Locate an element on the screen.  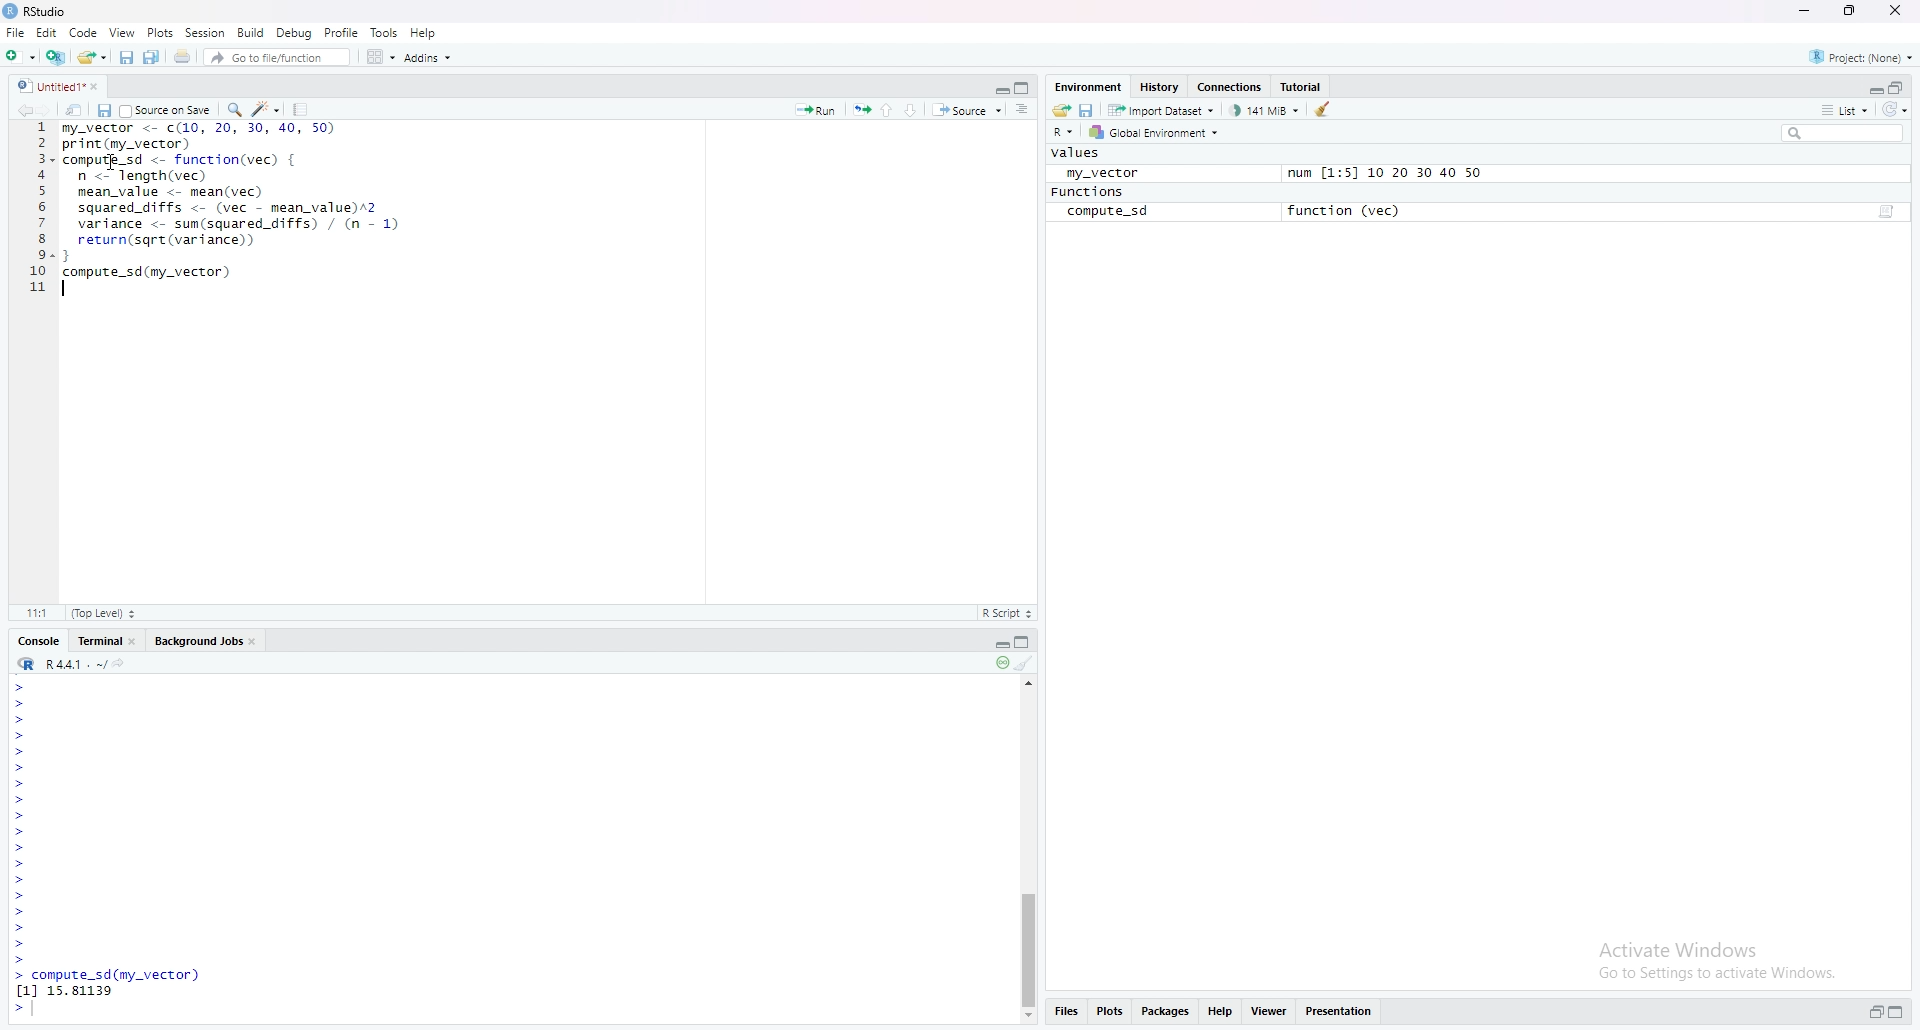
Debug is located at coordinates (294, 32).